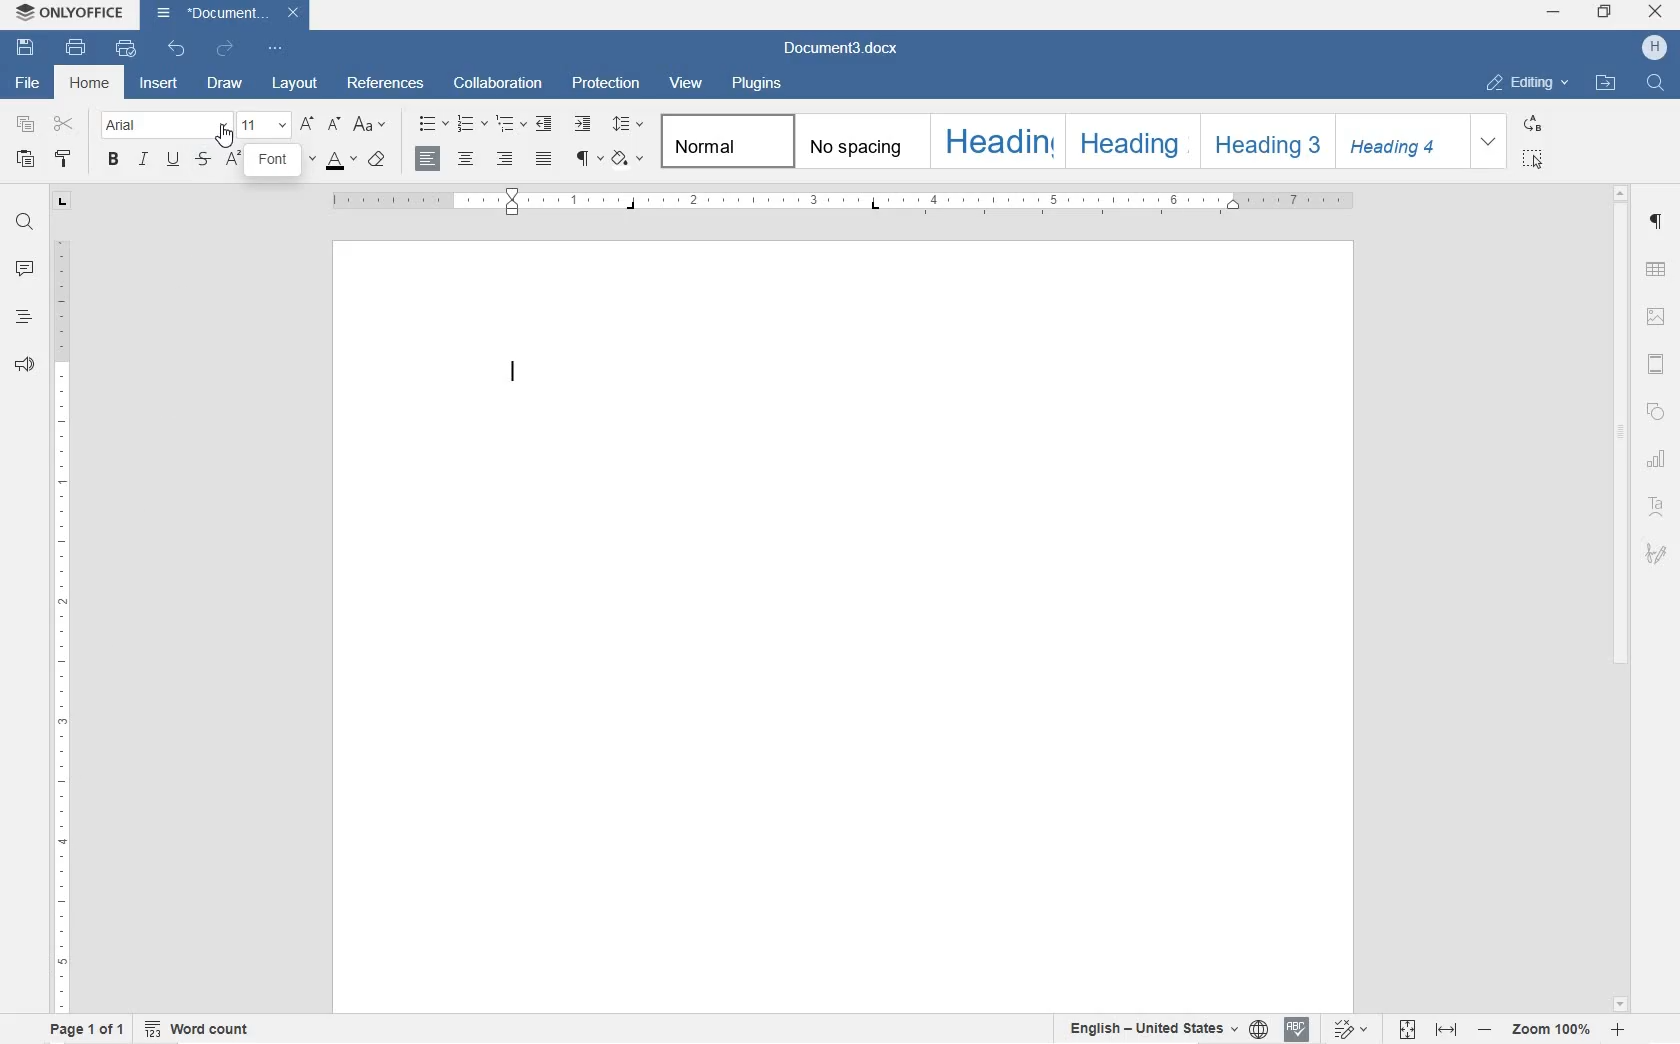  Describe the element at coordinates (24, 160) in the screenshot. I see `PASTE` at that location.